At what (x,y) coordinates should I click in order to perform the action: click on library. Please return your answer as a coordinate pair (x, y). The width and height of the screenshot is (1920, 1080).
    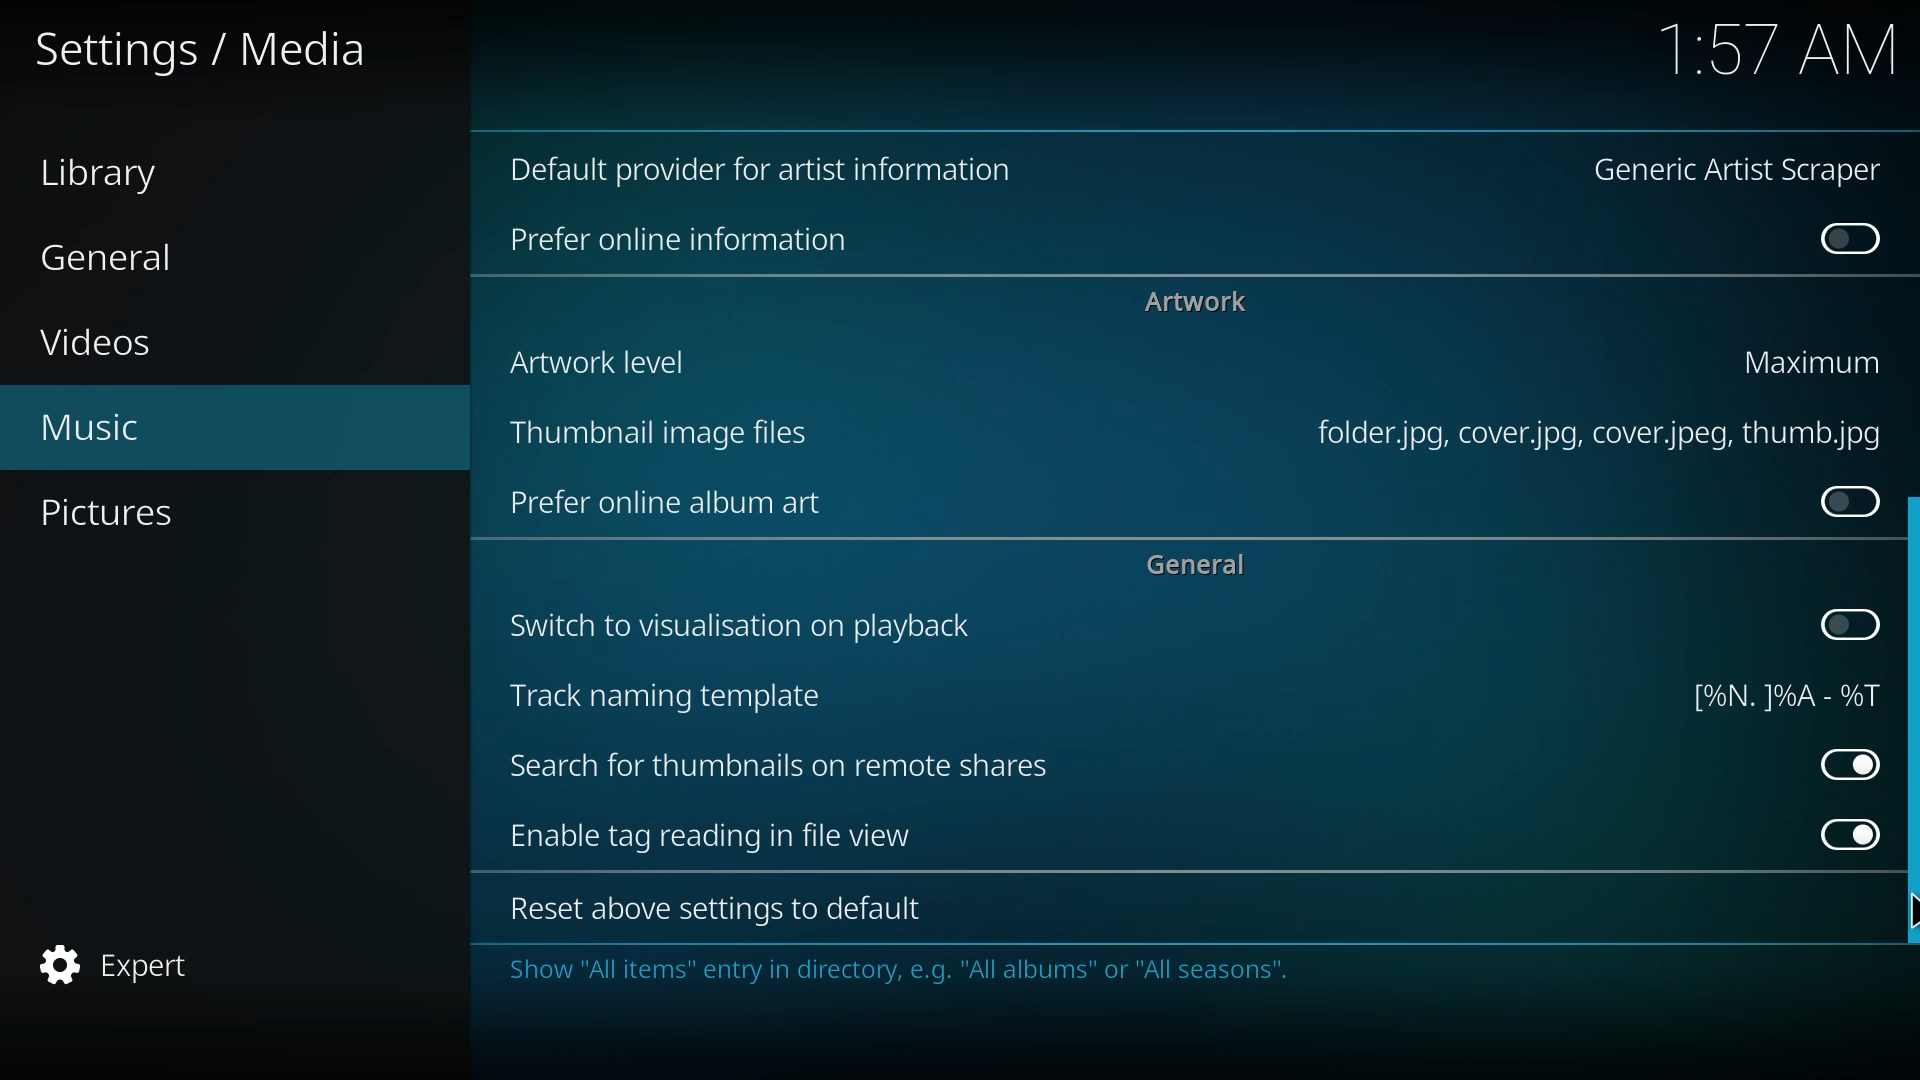
    Looking at the image, I should click on (112, 176).